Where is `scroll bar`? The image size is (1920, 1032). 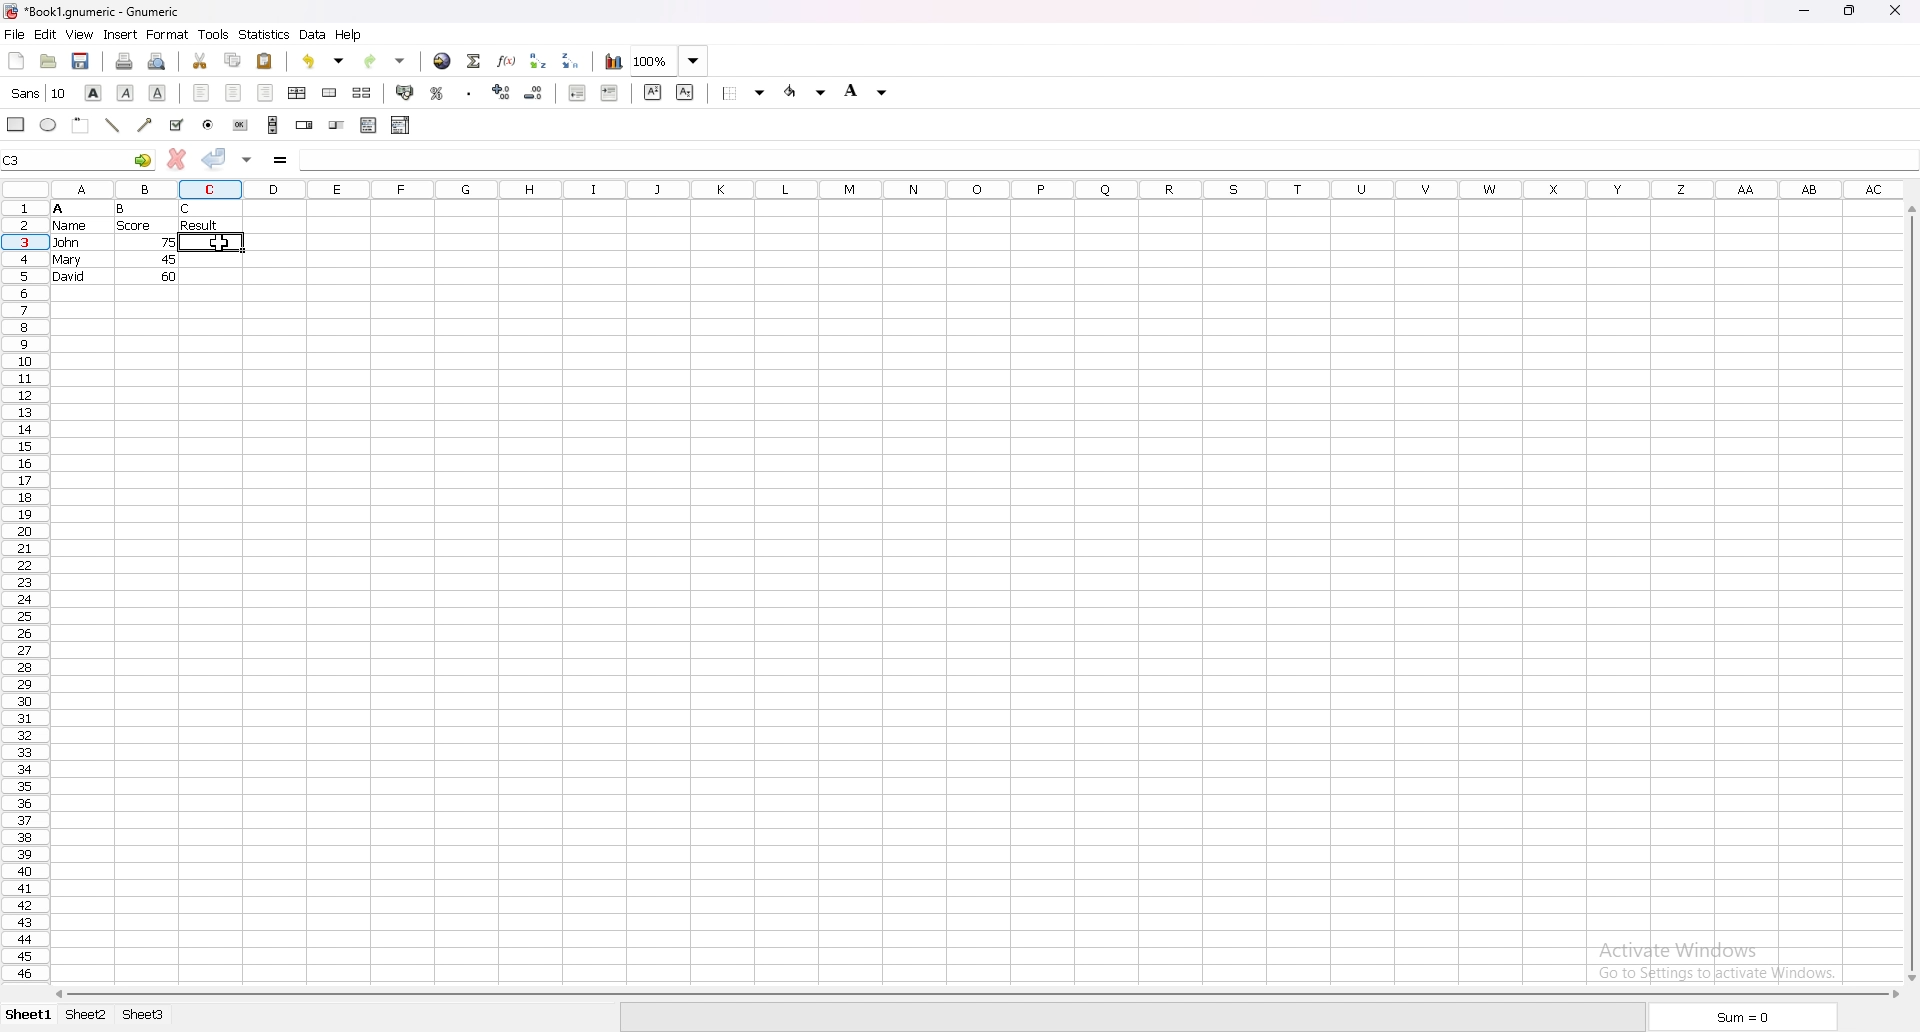 scroll bar is located at coordinates (1909, 593).